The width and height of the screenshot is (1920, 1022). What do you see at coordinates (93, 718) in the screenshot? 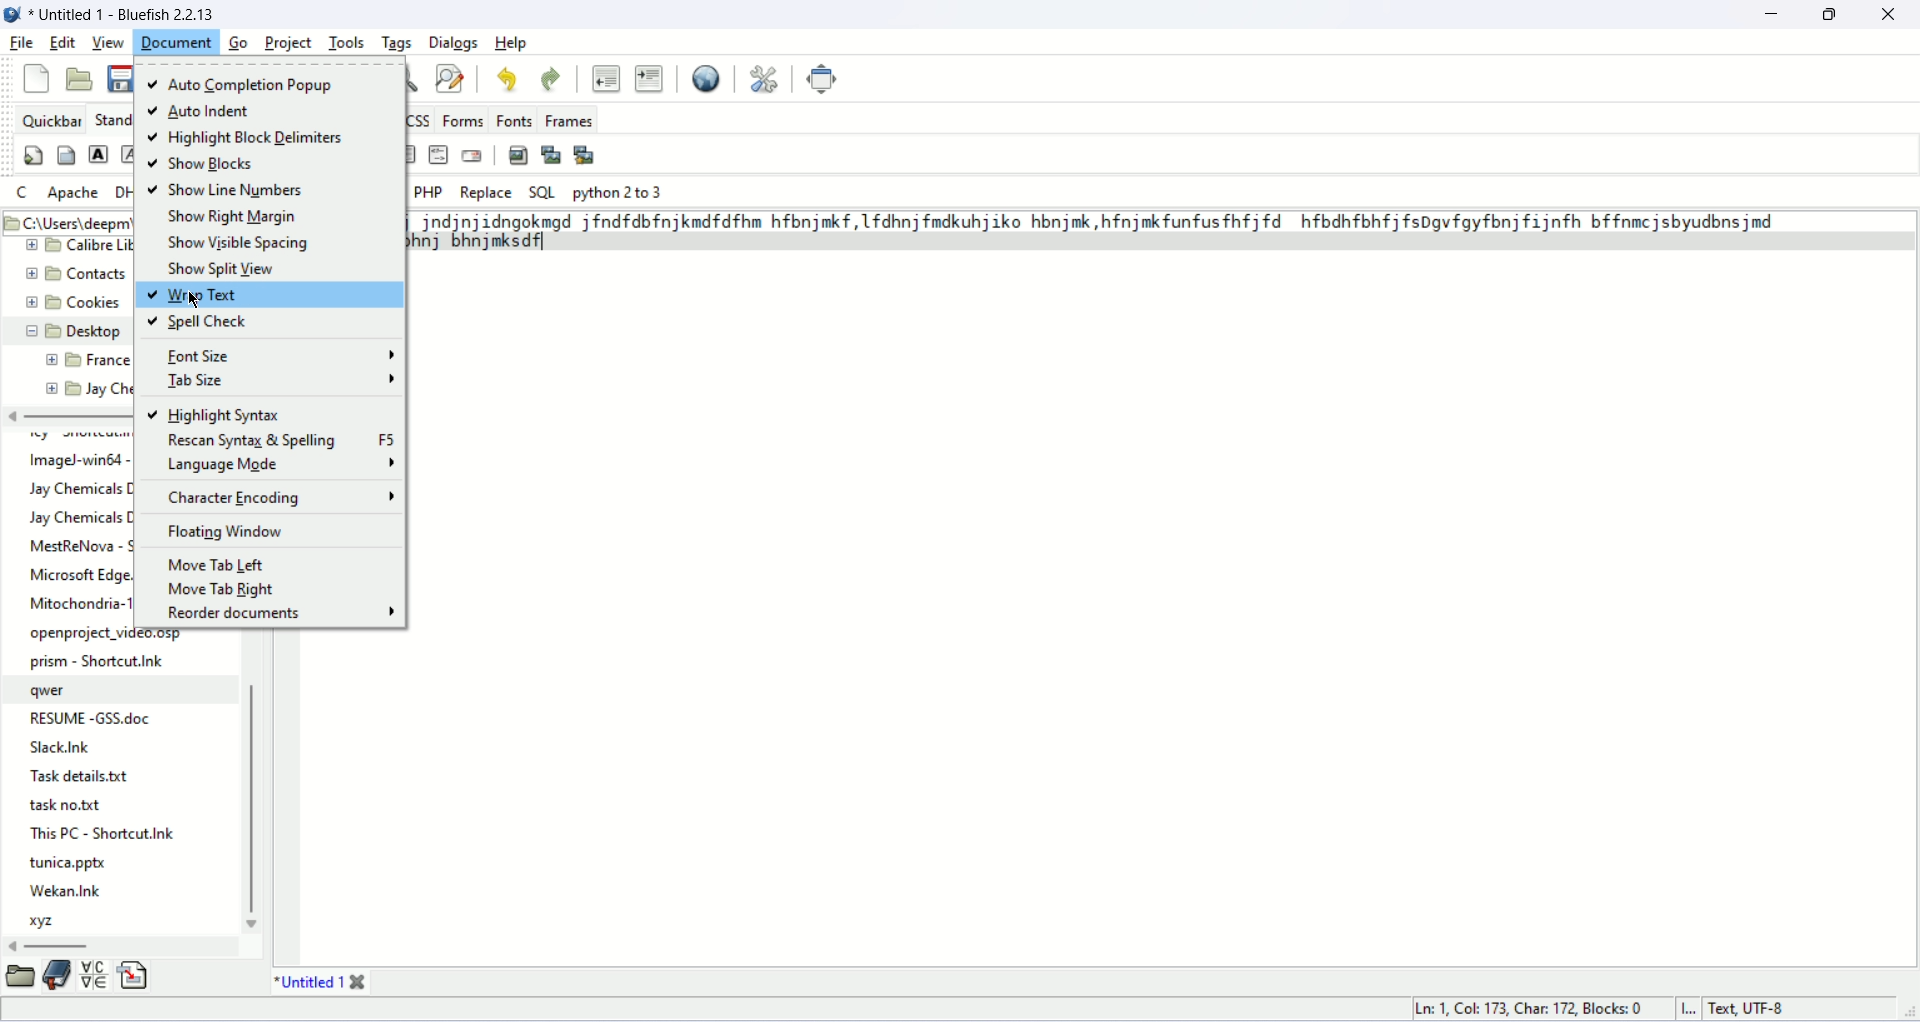
I see `RESUME -GSS.doc` at bounding box center [93, 718].